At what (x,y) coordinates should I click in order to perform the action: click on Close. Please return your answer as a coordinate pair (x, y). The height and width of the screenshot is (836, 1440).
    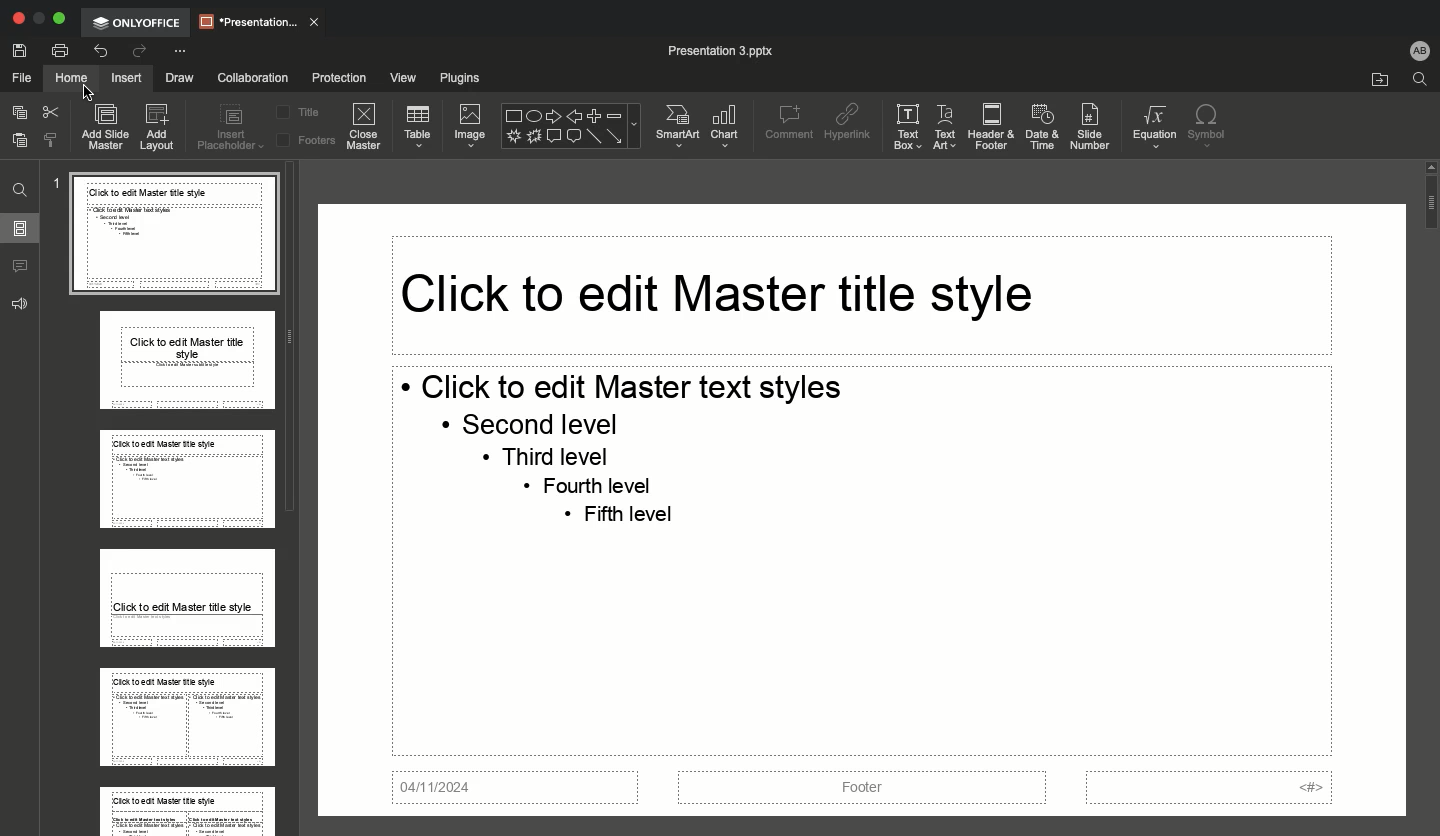
    Looking at the image, I should click on (18, 20).